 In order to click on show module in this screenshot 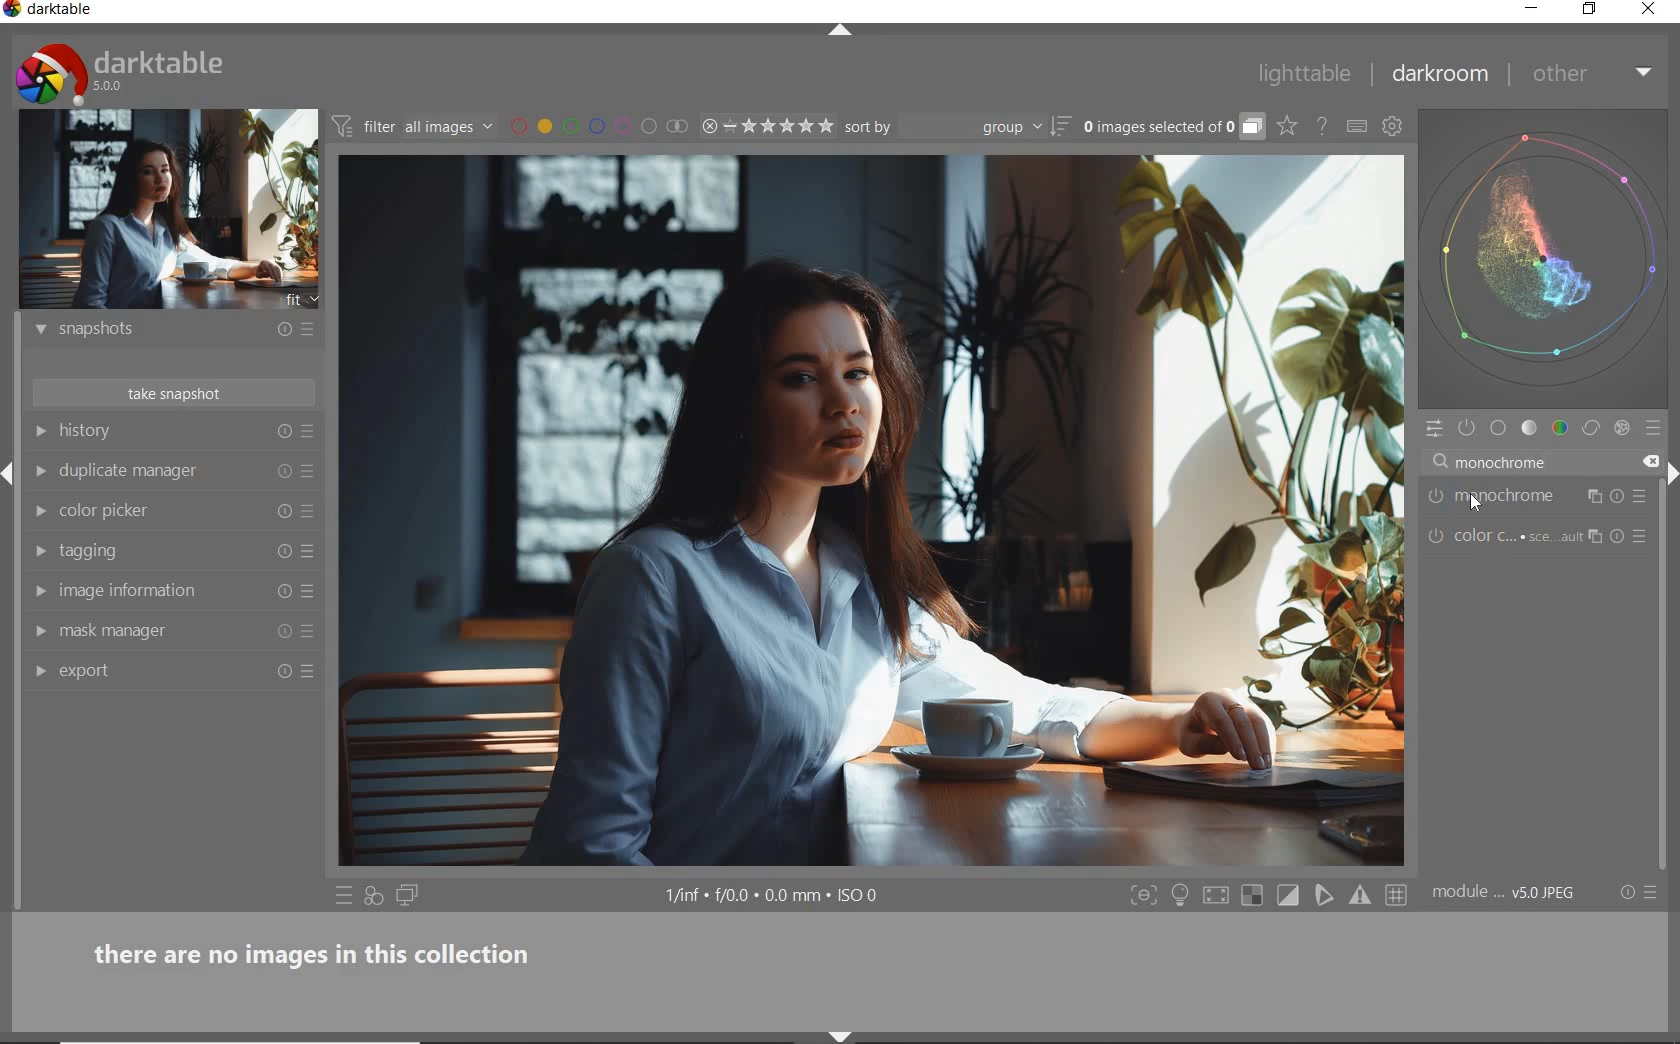, I will do `click(39, 632)`.